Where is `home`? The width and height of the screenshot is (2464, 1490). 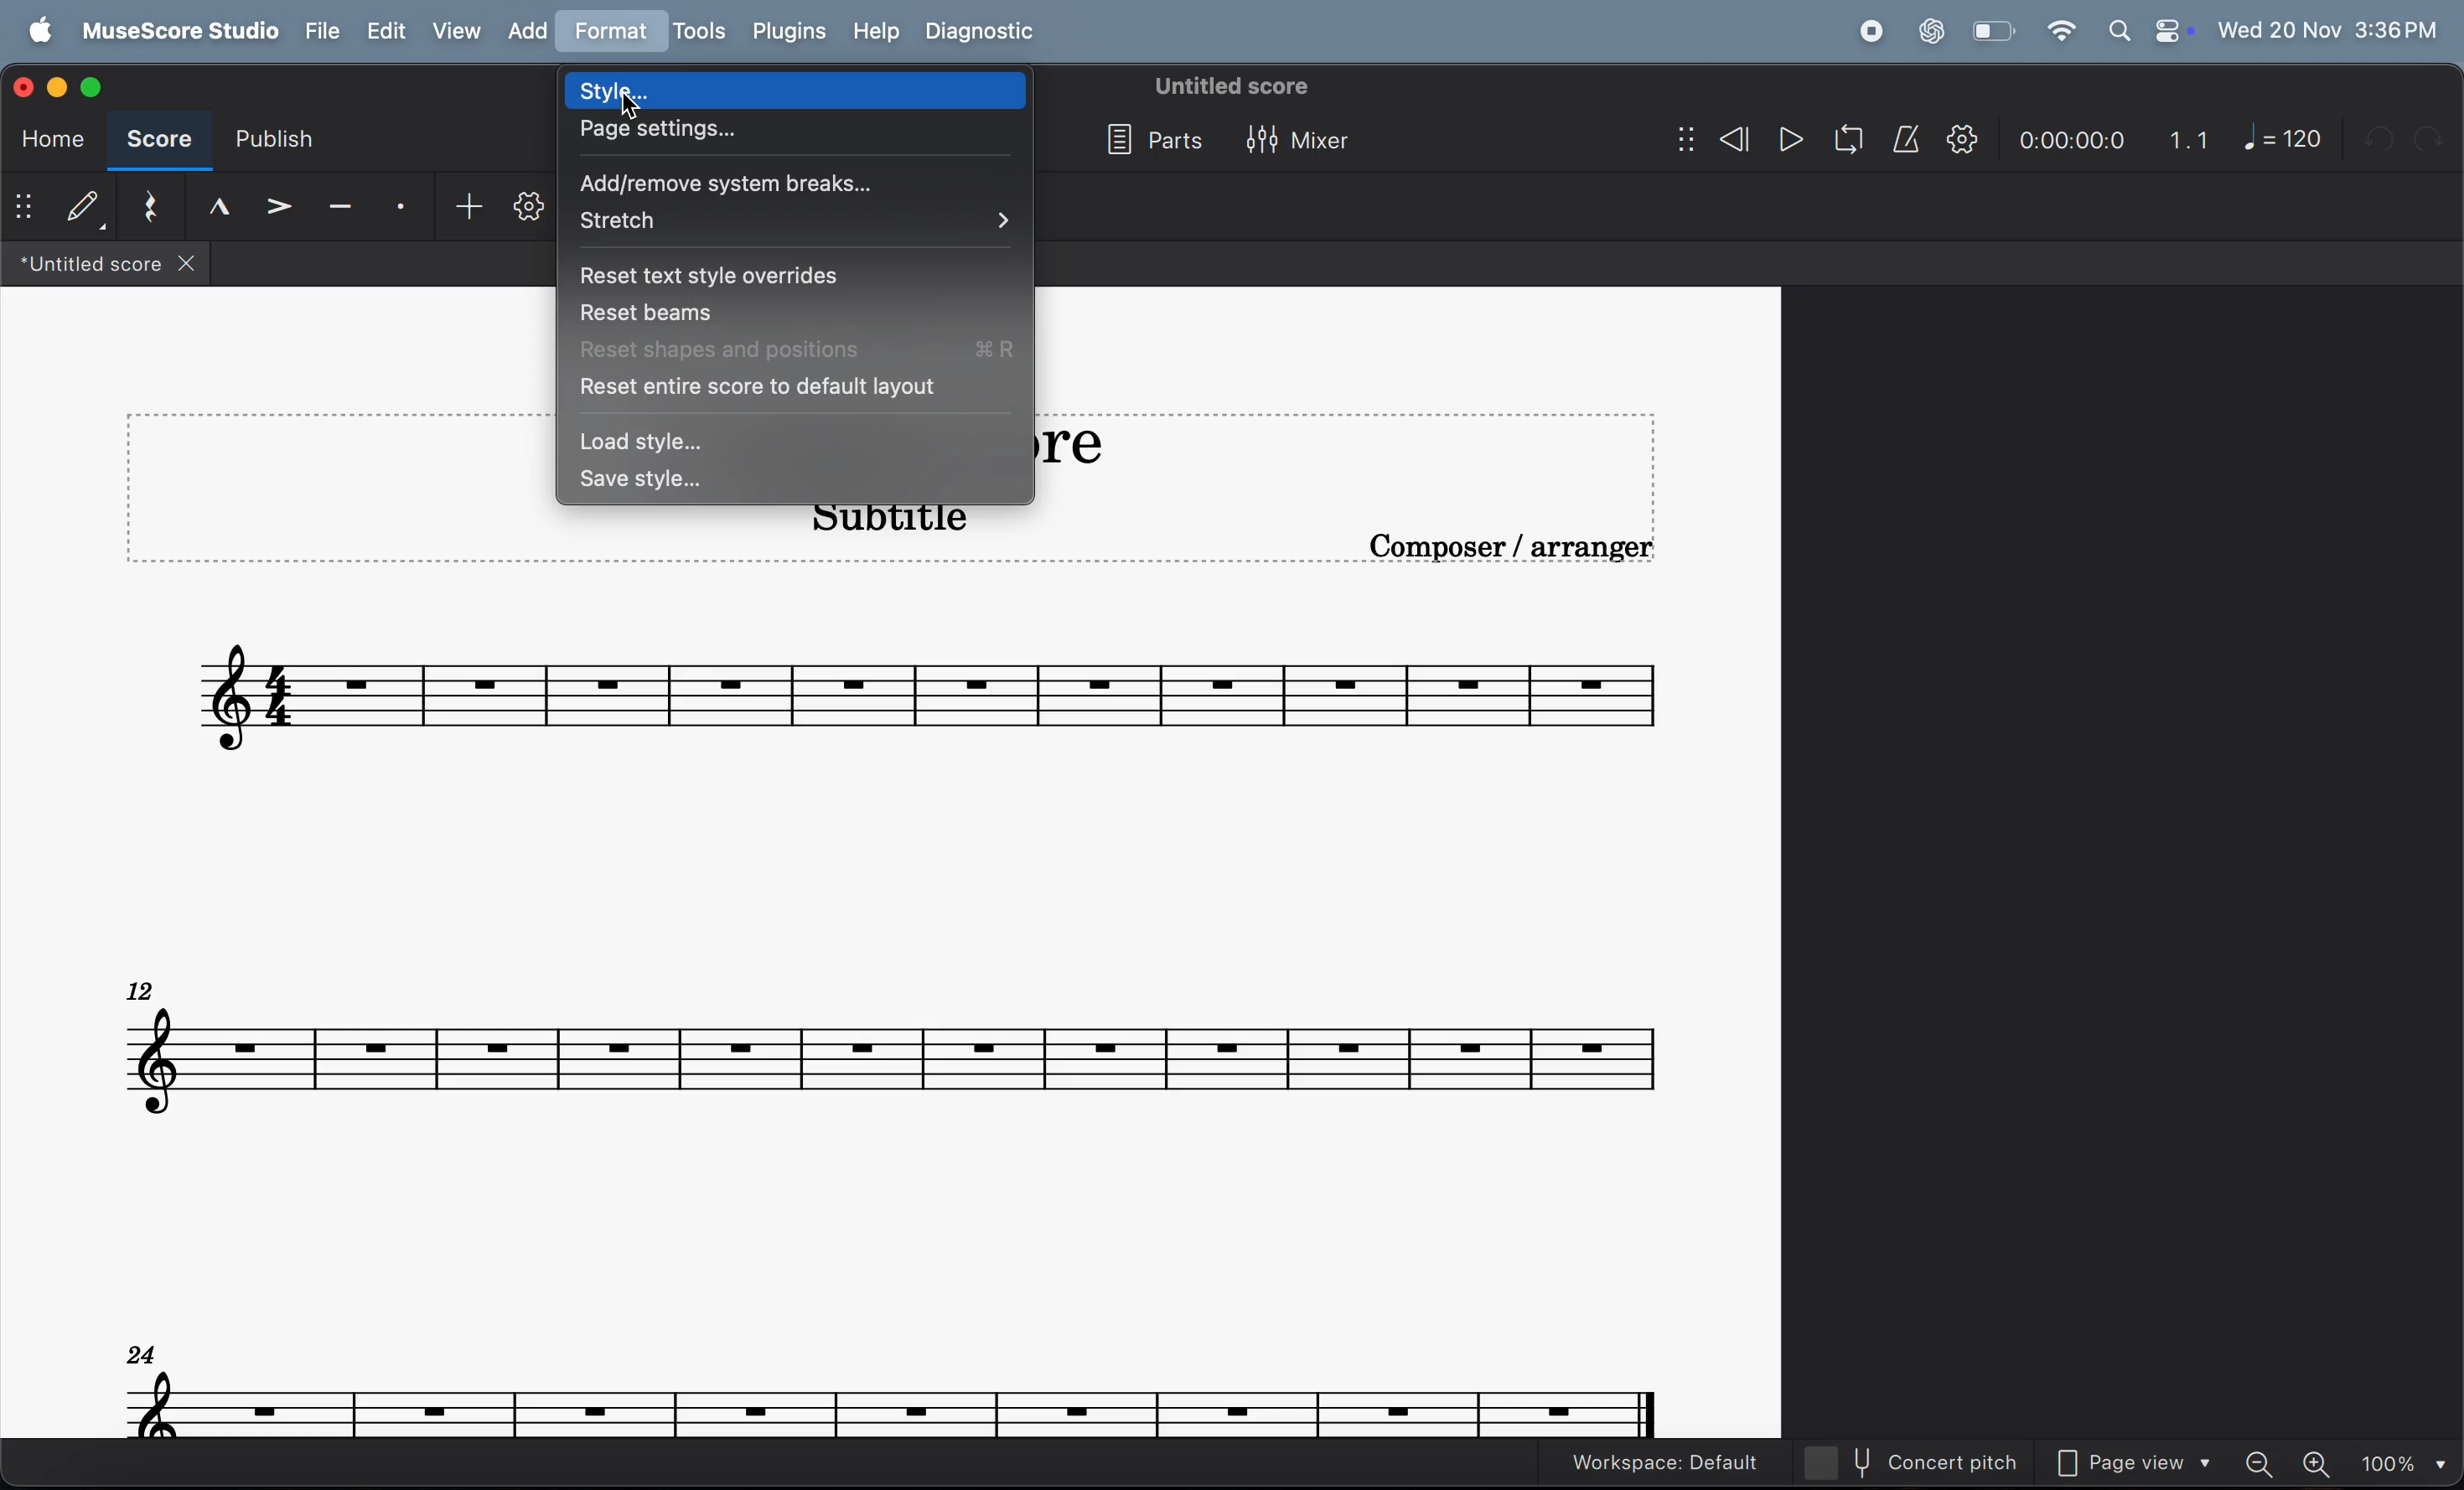
home is located at coordinates (47, 139).